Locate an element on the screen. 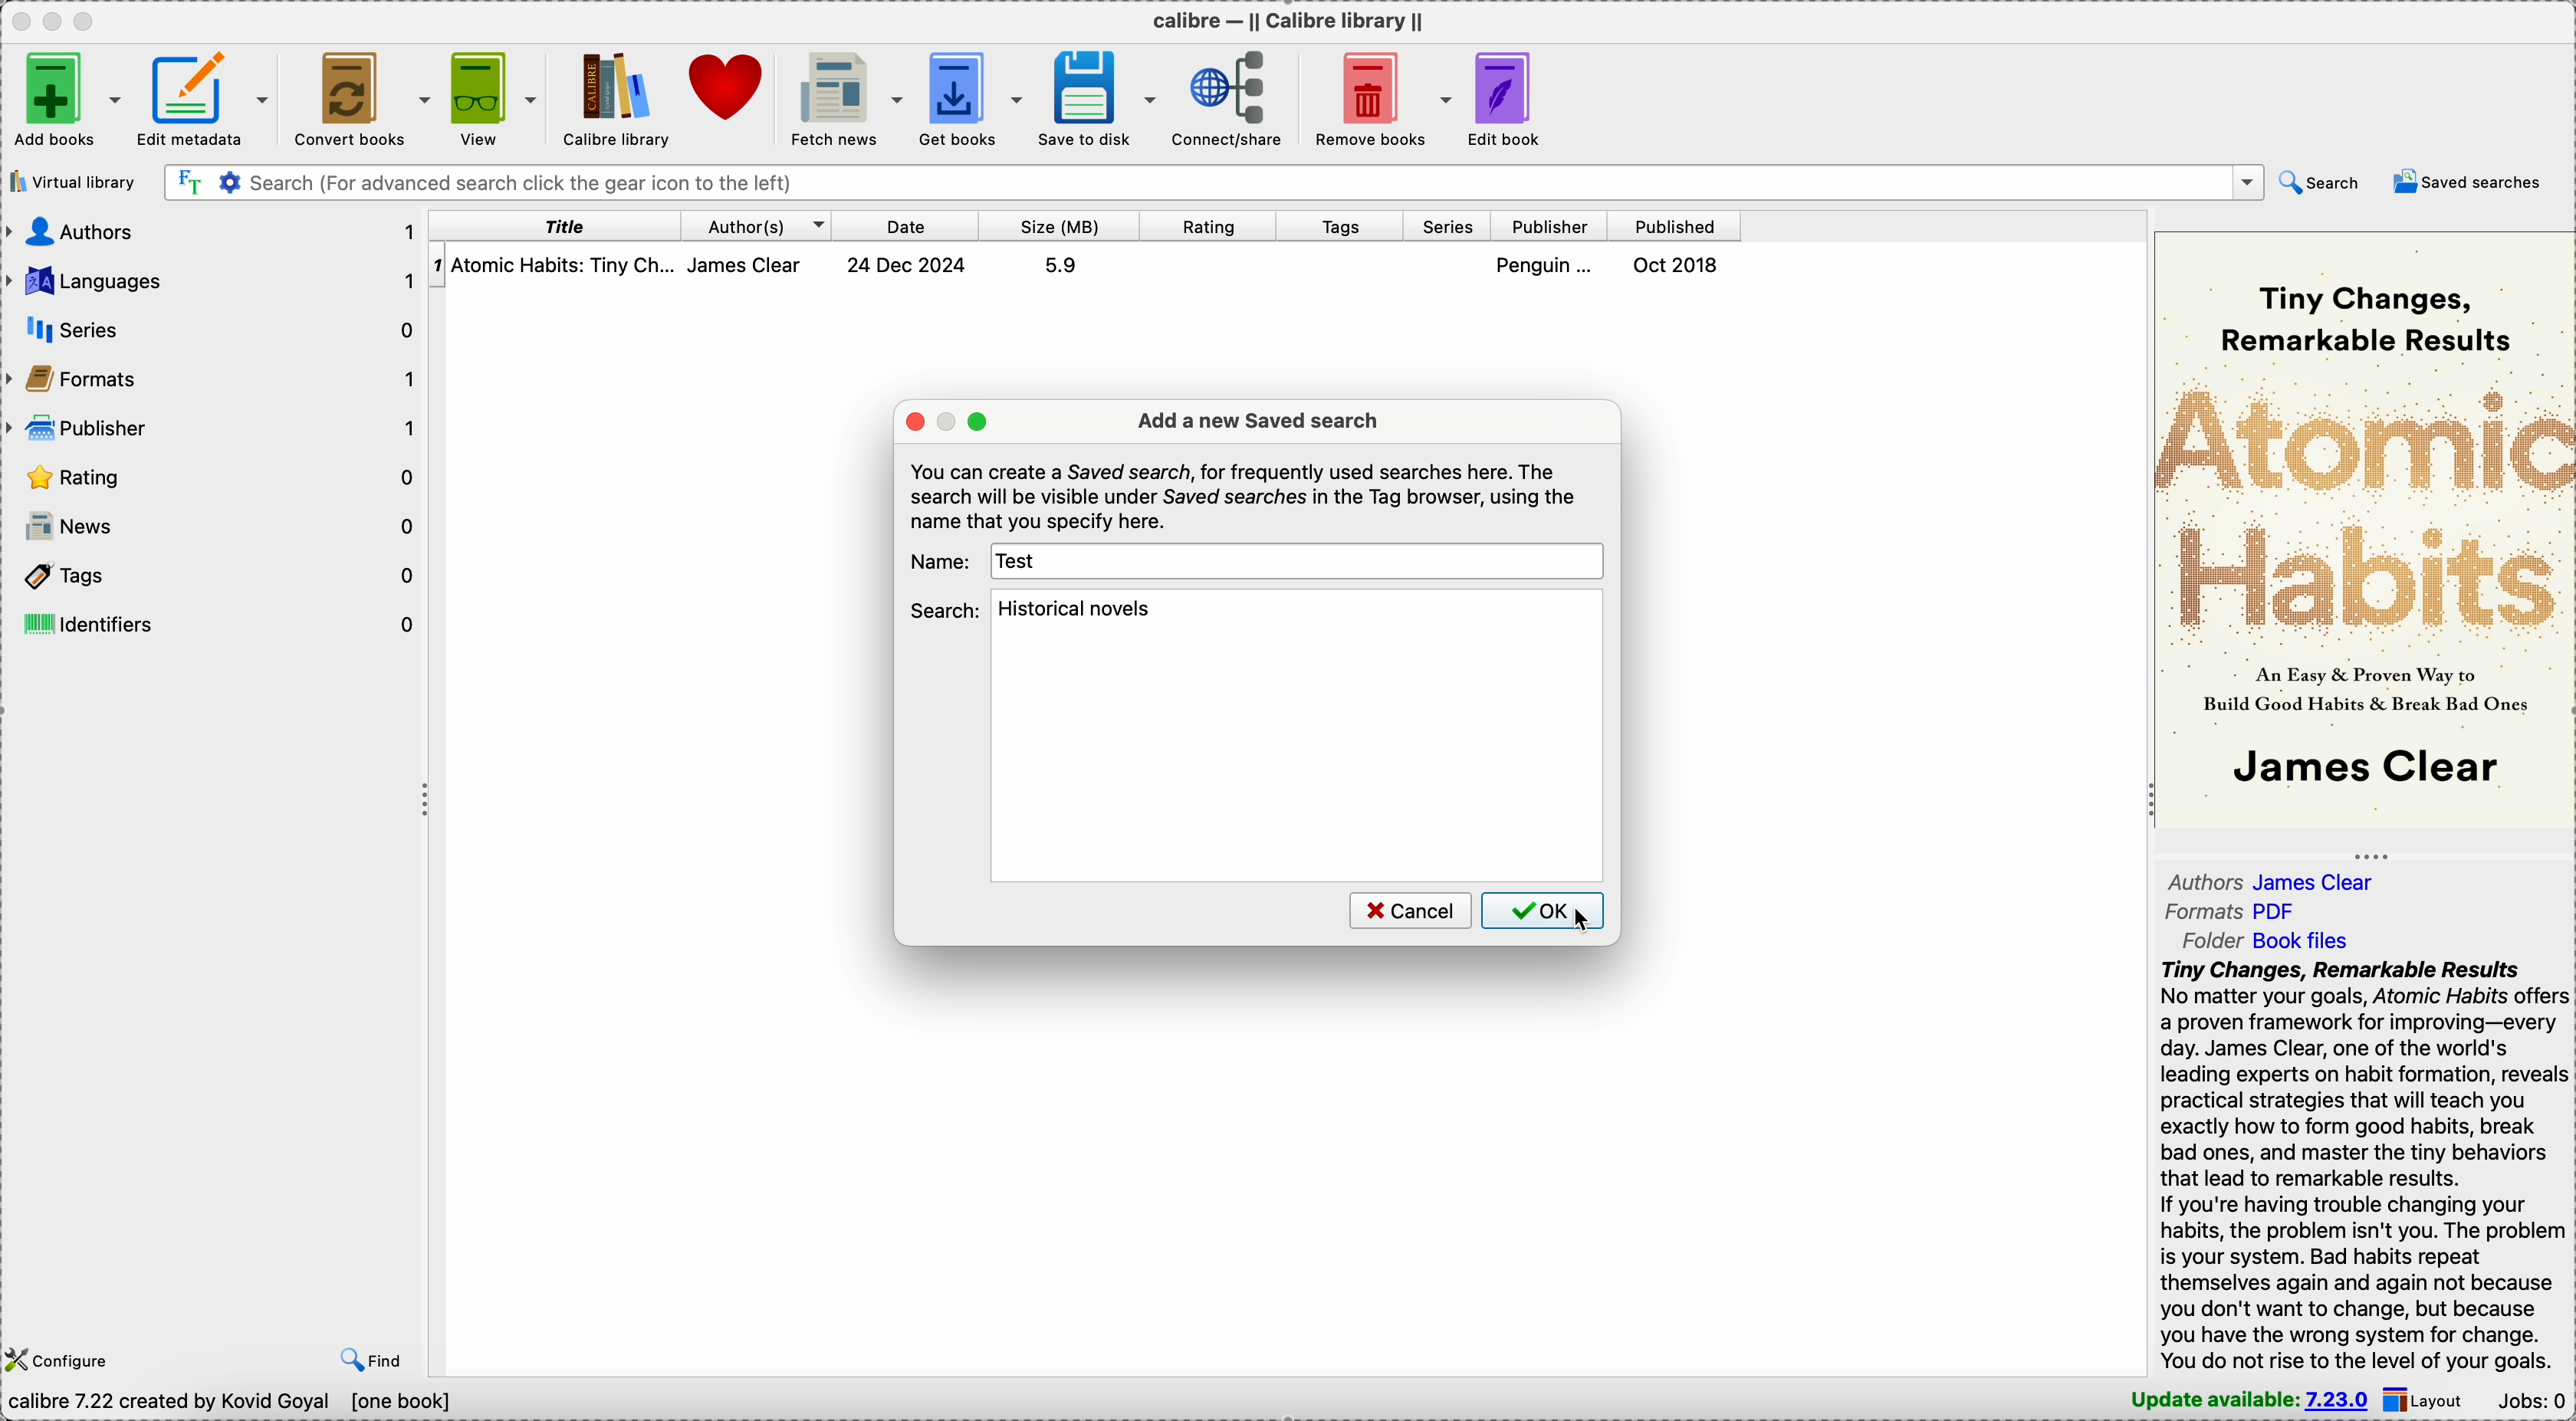  minimize is located at coordinates (57, 20).